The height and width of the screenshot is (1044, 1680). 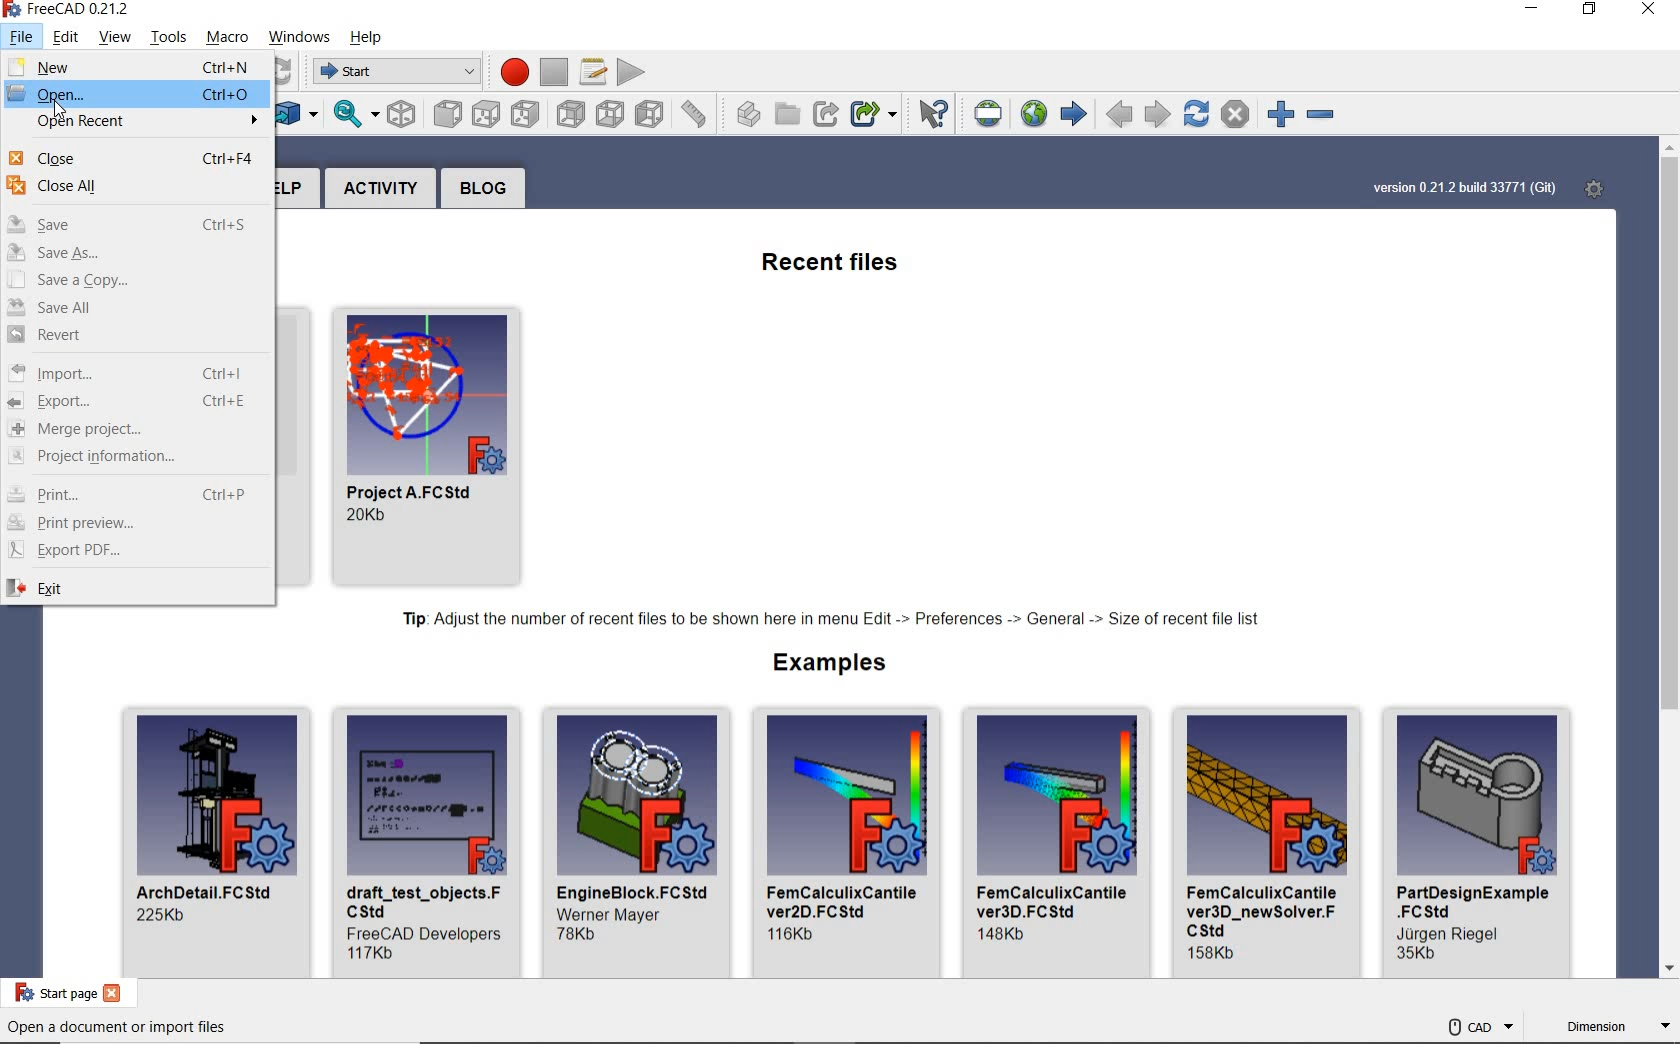 I want to click on START PAGE, so click(x=1073, y=115).